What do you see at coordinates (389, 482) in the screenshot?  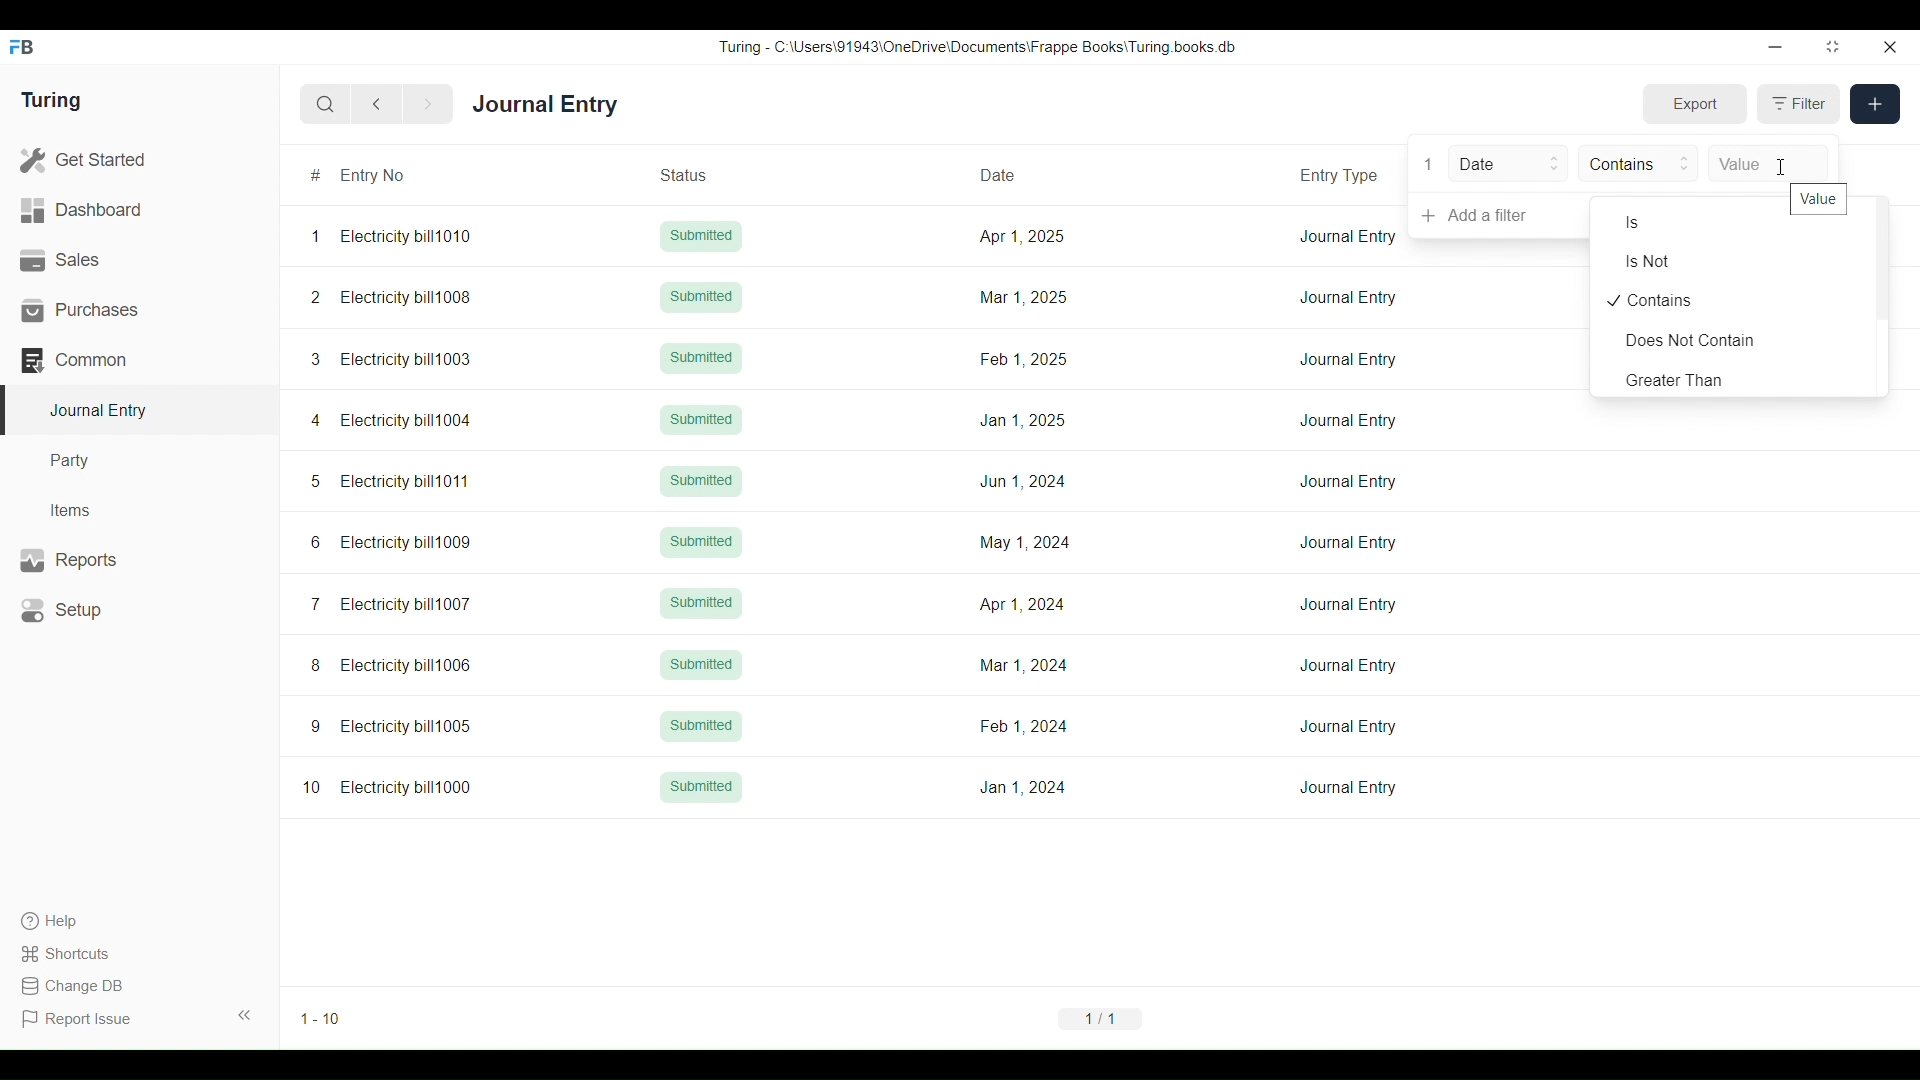 I see `5 Electricity bill1011` at bounding box center [389, 482].